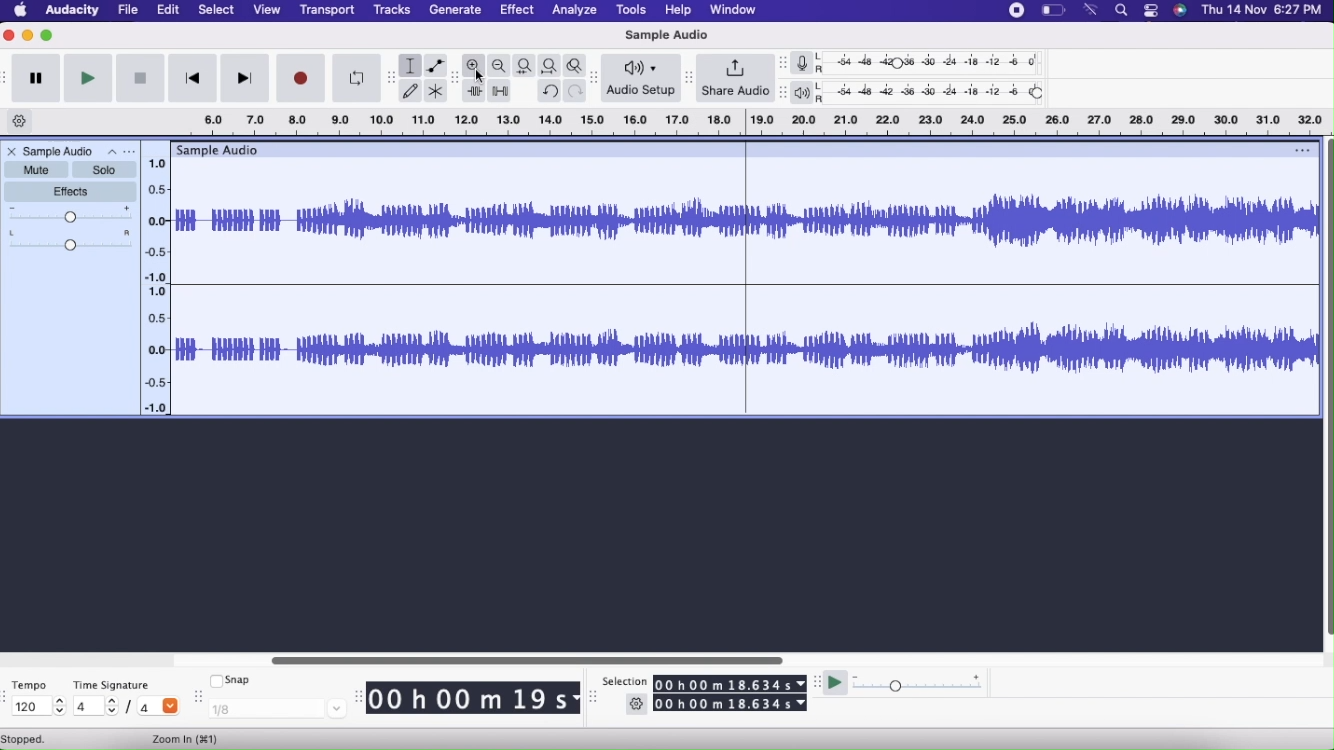 The width and height of the screenshot is (1334, 750). Describe the element at coordinates (385, 76) in the screenshot. I see `resize` at that location.